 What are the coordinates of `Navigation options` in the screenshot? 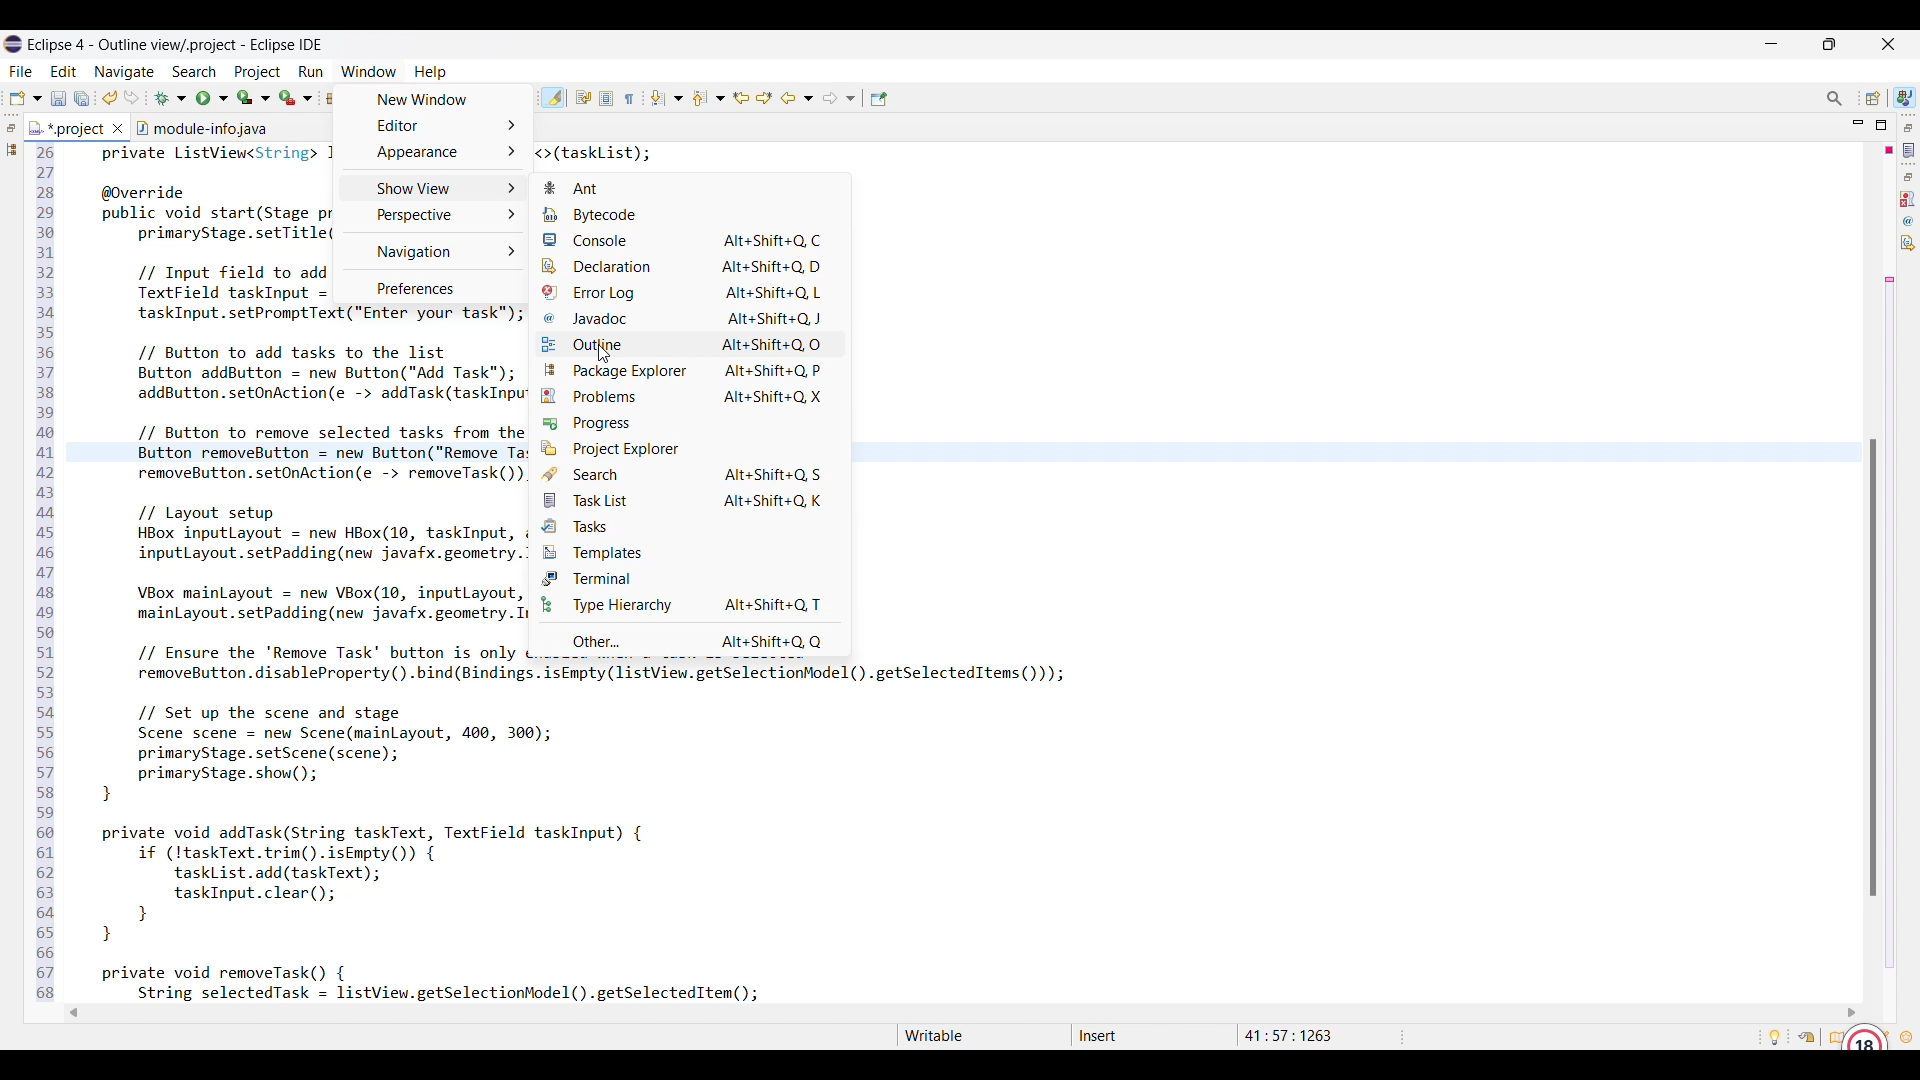 It's located at (431, 250).